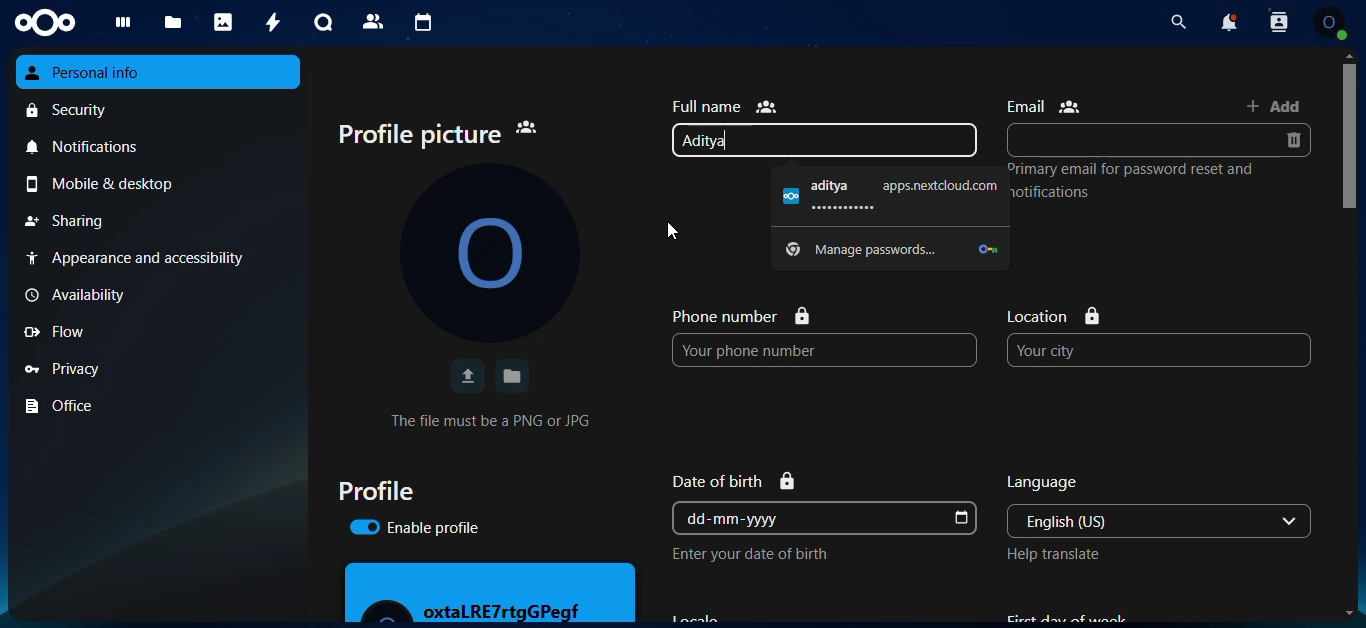 The height and width of the screenshot is (628, 1366). What do you see at coordinates (489, 252) in the screenshot?
I see `profile picture` at bounding box center [489, 252].